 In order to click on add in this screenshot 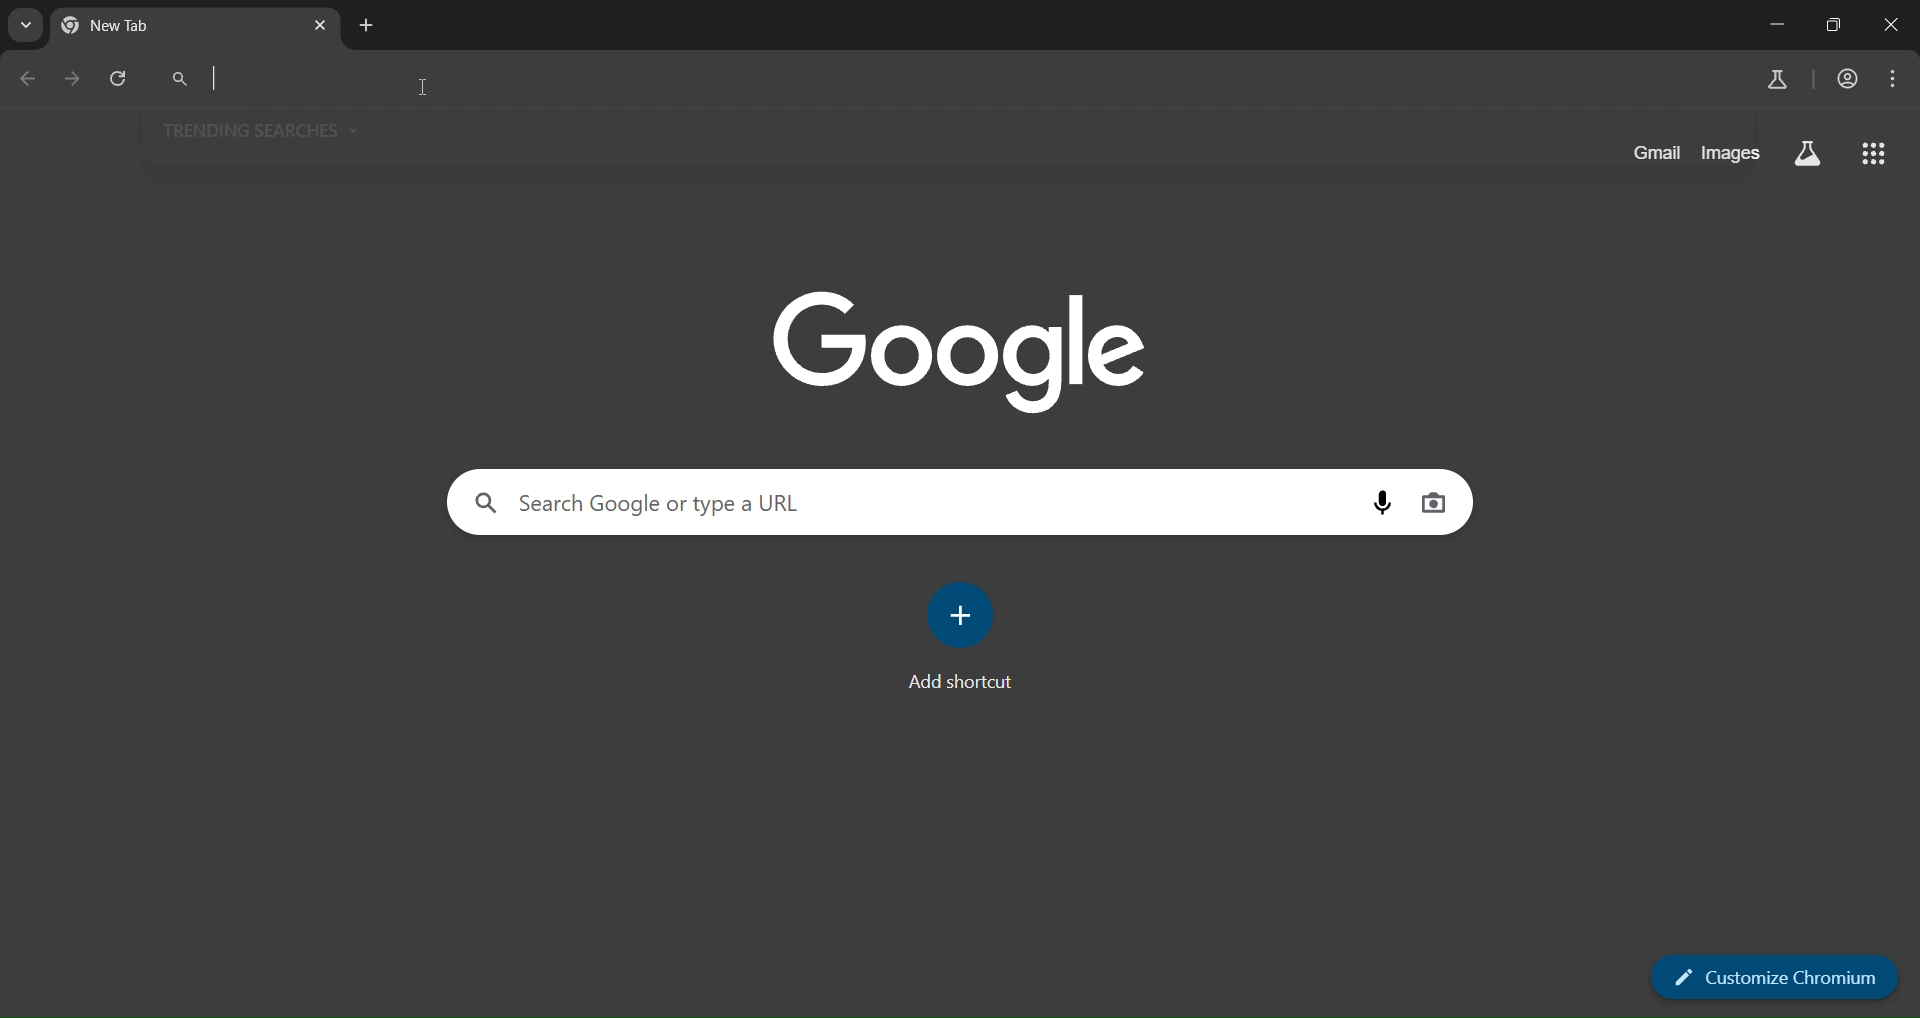, I will do `click(965, 618)`.